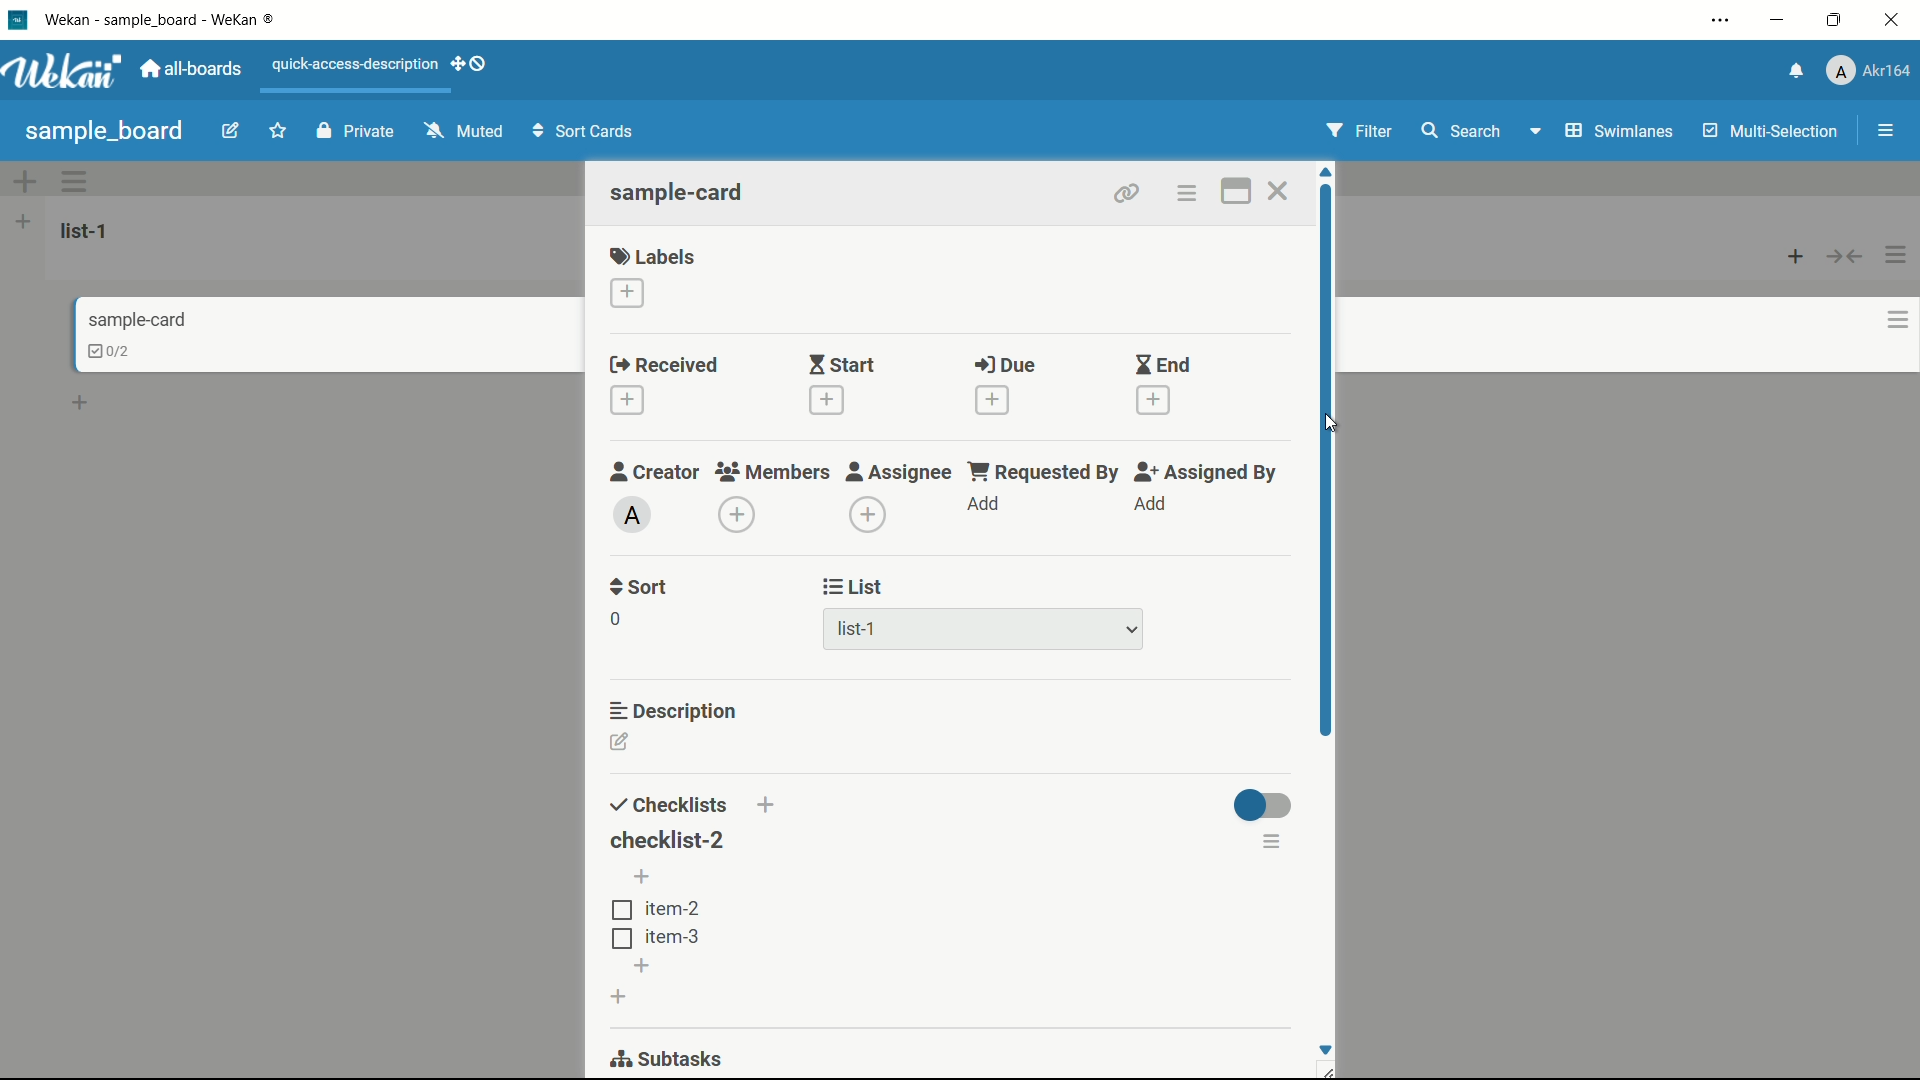 The height and width of the screenshot is (1080, 1920). Describe the element at coordinates (1040, 472) in the screenshot. I see `requested by` at that location.